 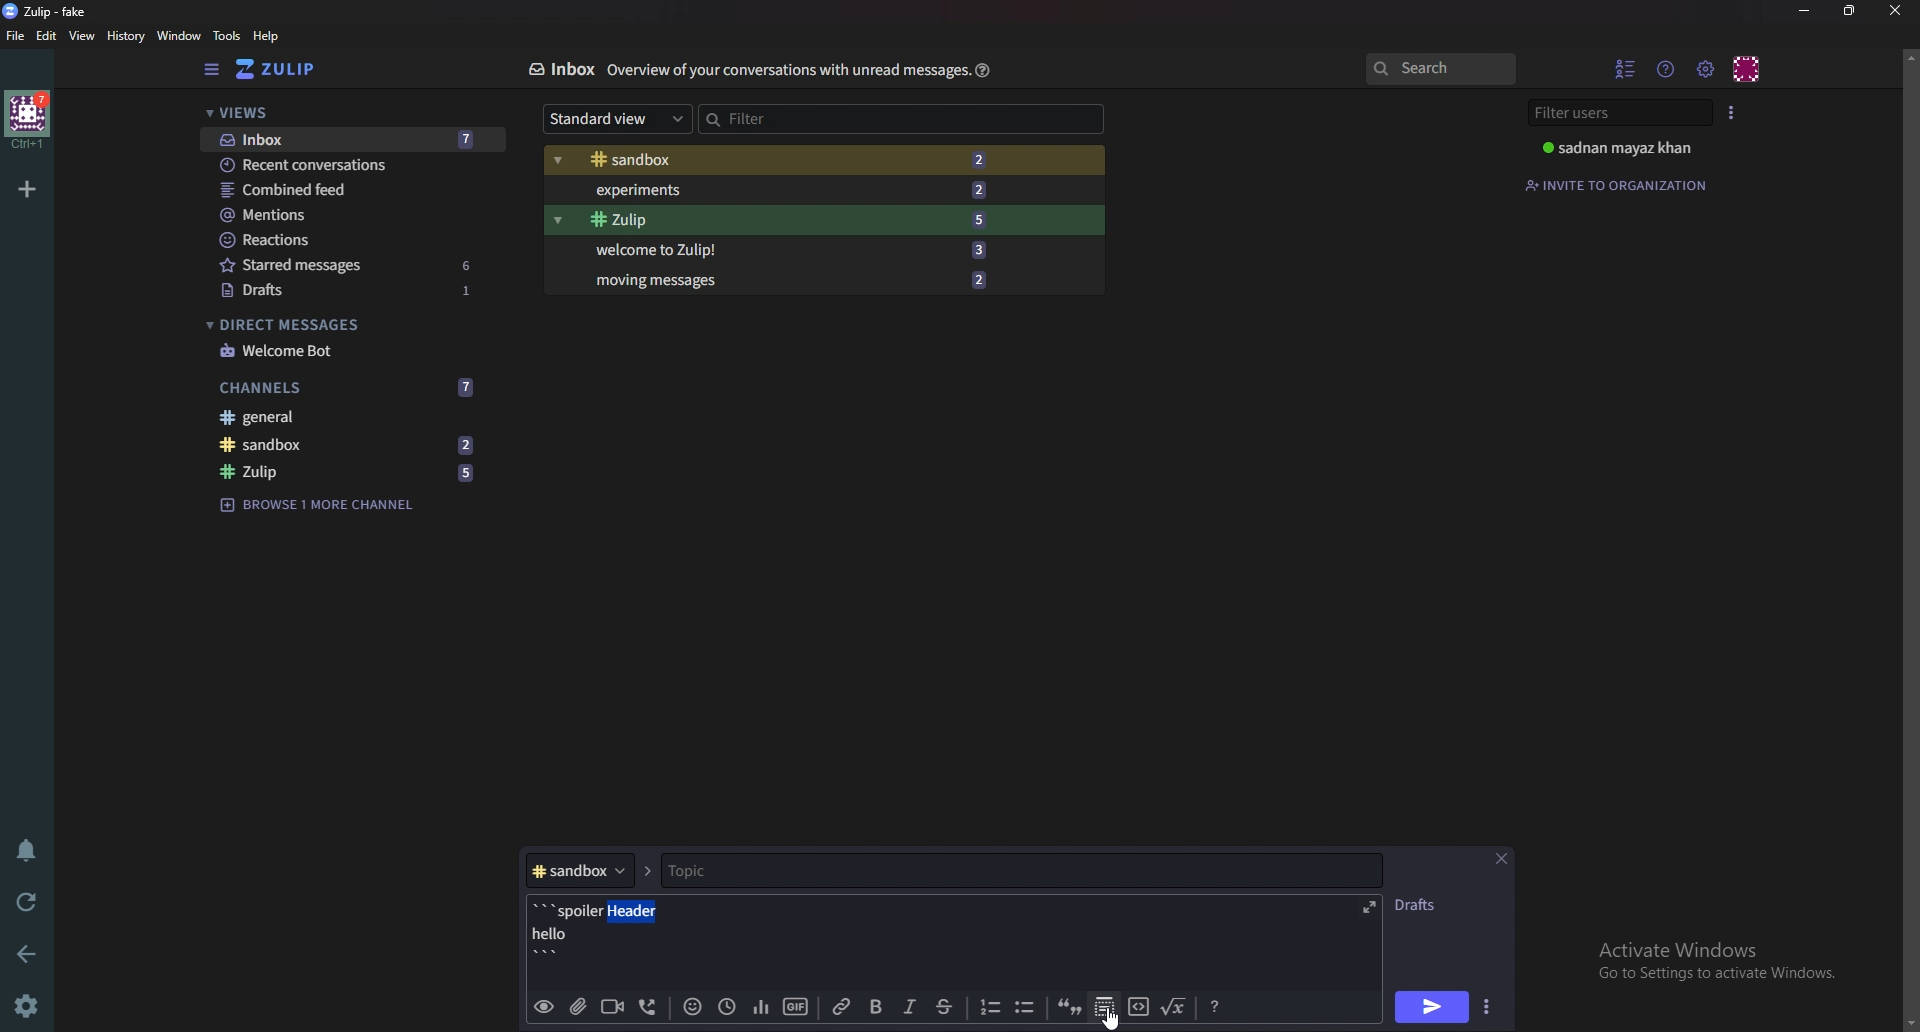 What do you see at coordinates (1625, 69) in the screenshot?
I see `Hide user list` at bounding box center [1625, 69].